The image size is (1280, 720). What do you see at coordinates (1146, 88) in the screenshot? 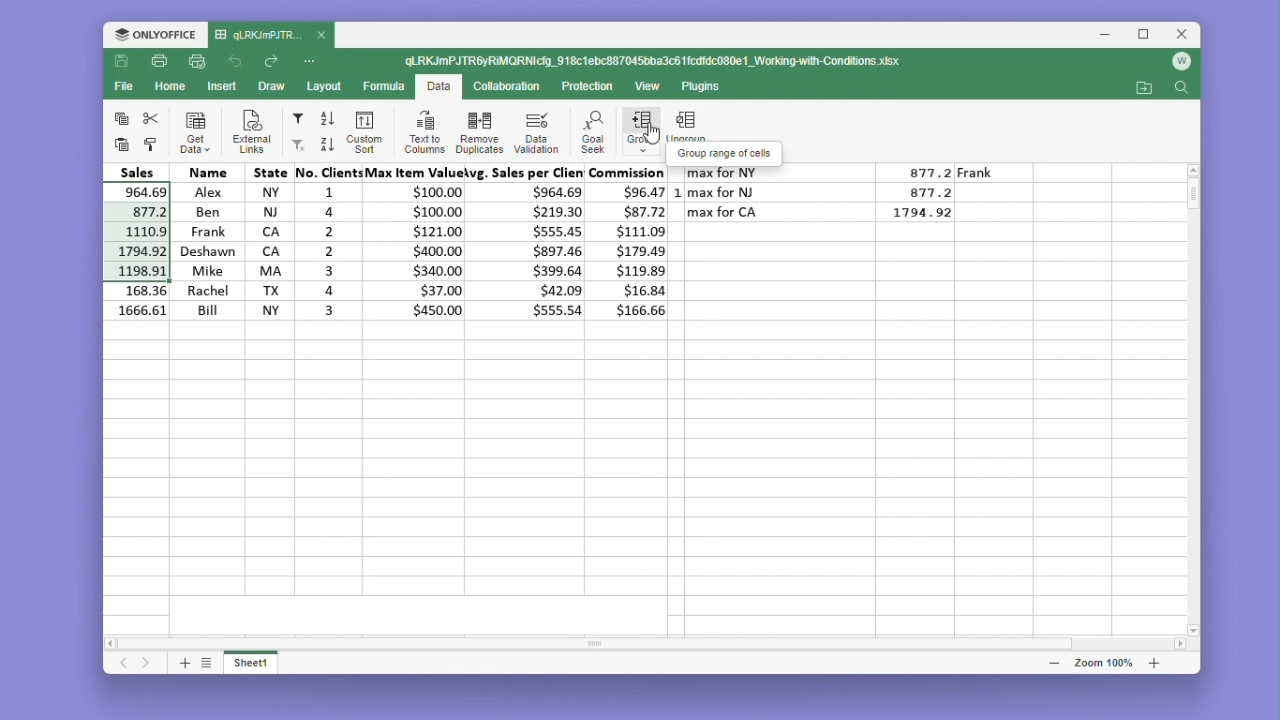
I see `Go to file location` at bounding box center [1146, 88].